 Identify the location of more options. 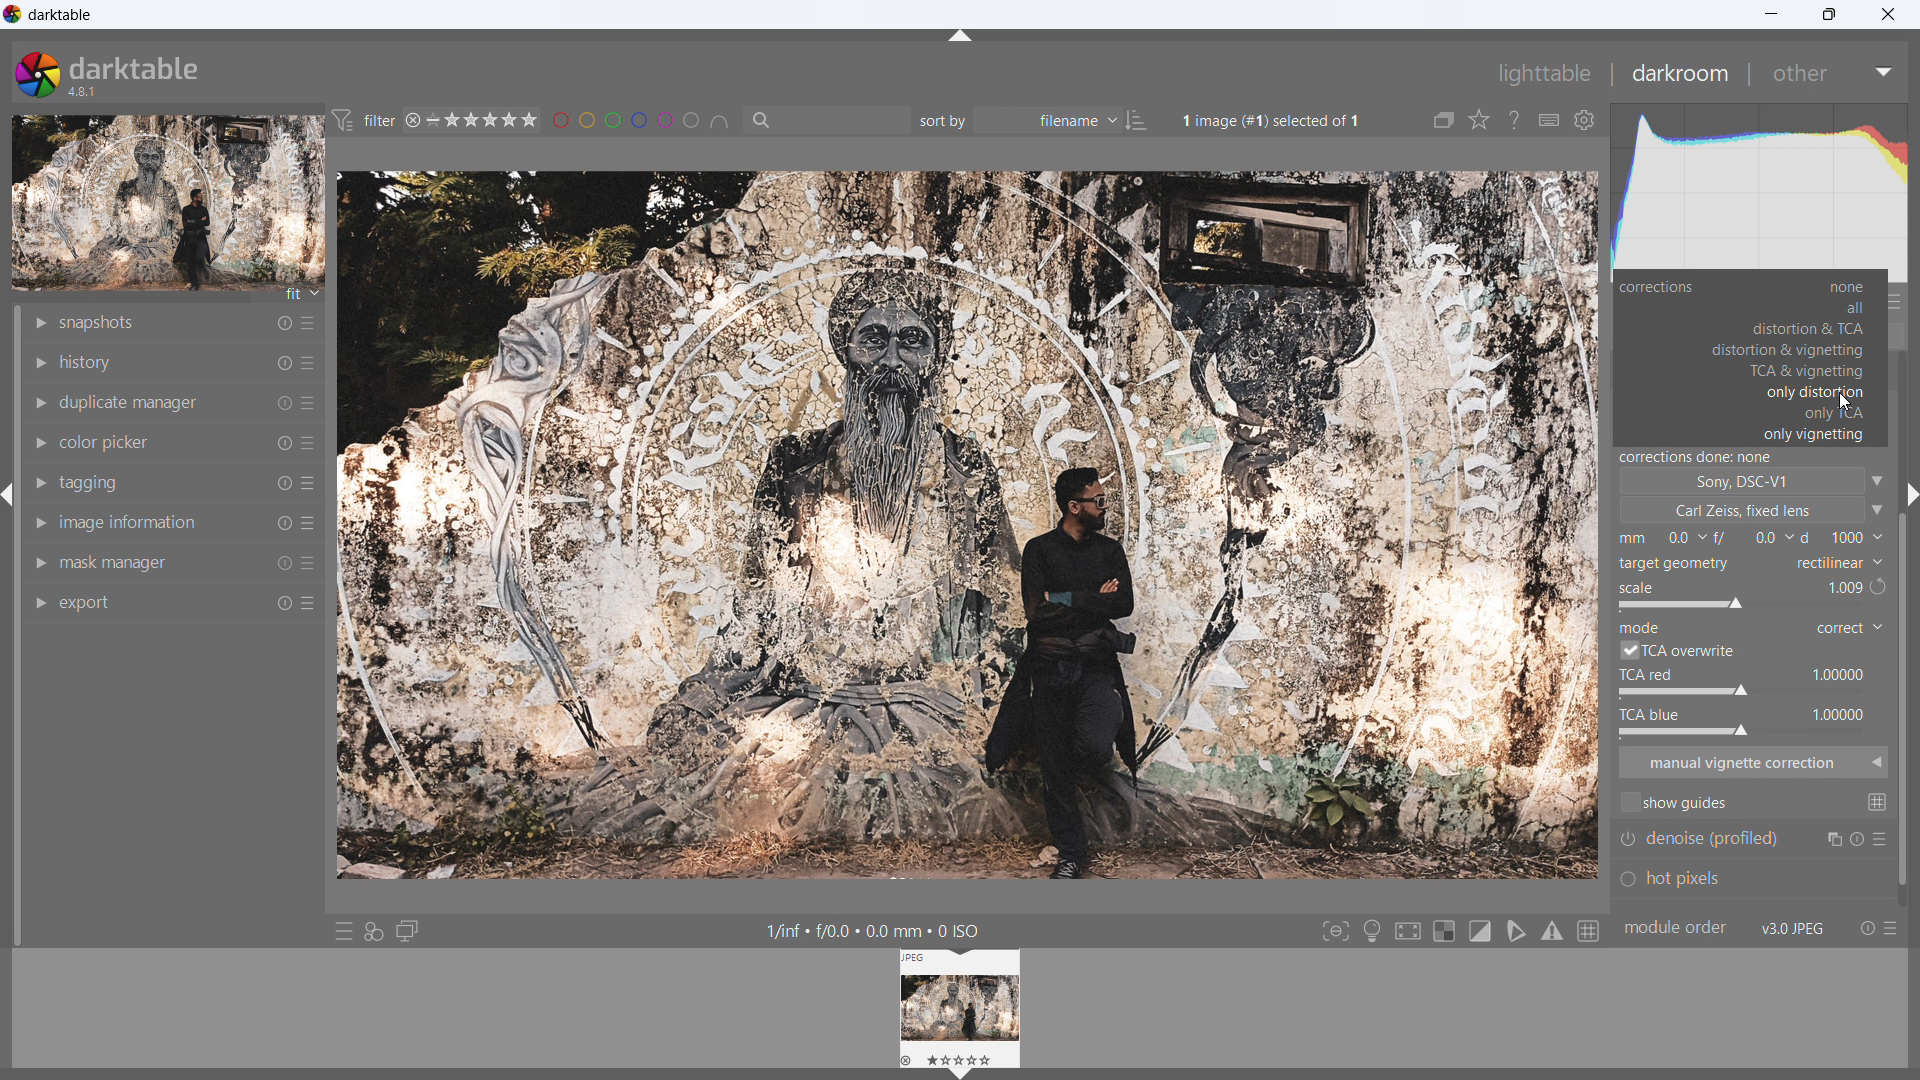
(310, 564).